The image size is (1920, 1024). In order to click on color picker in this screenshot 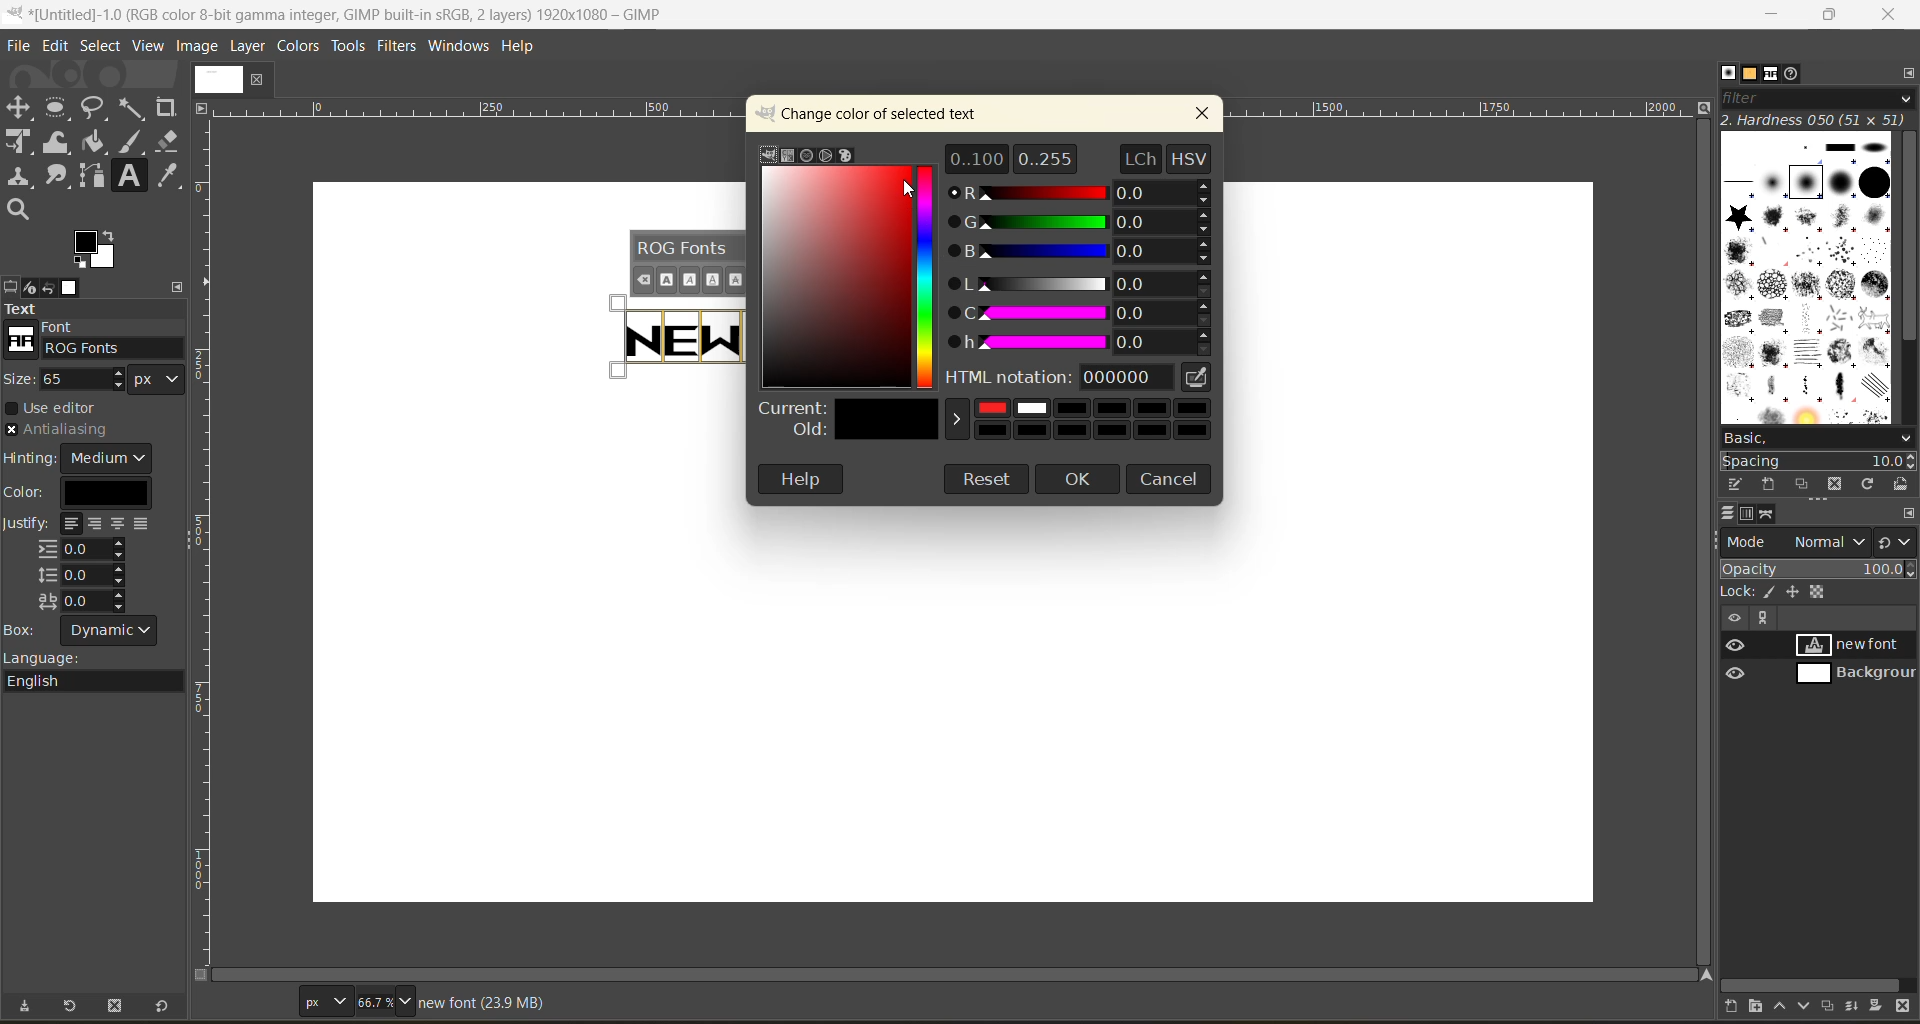, I will do `click(928, 280)`.